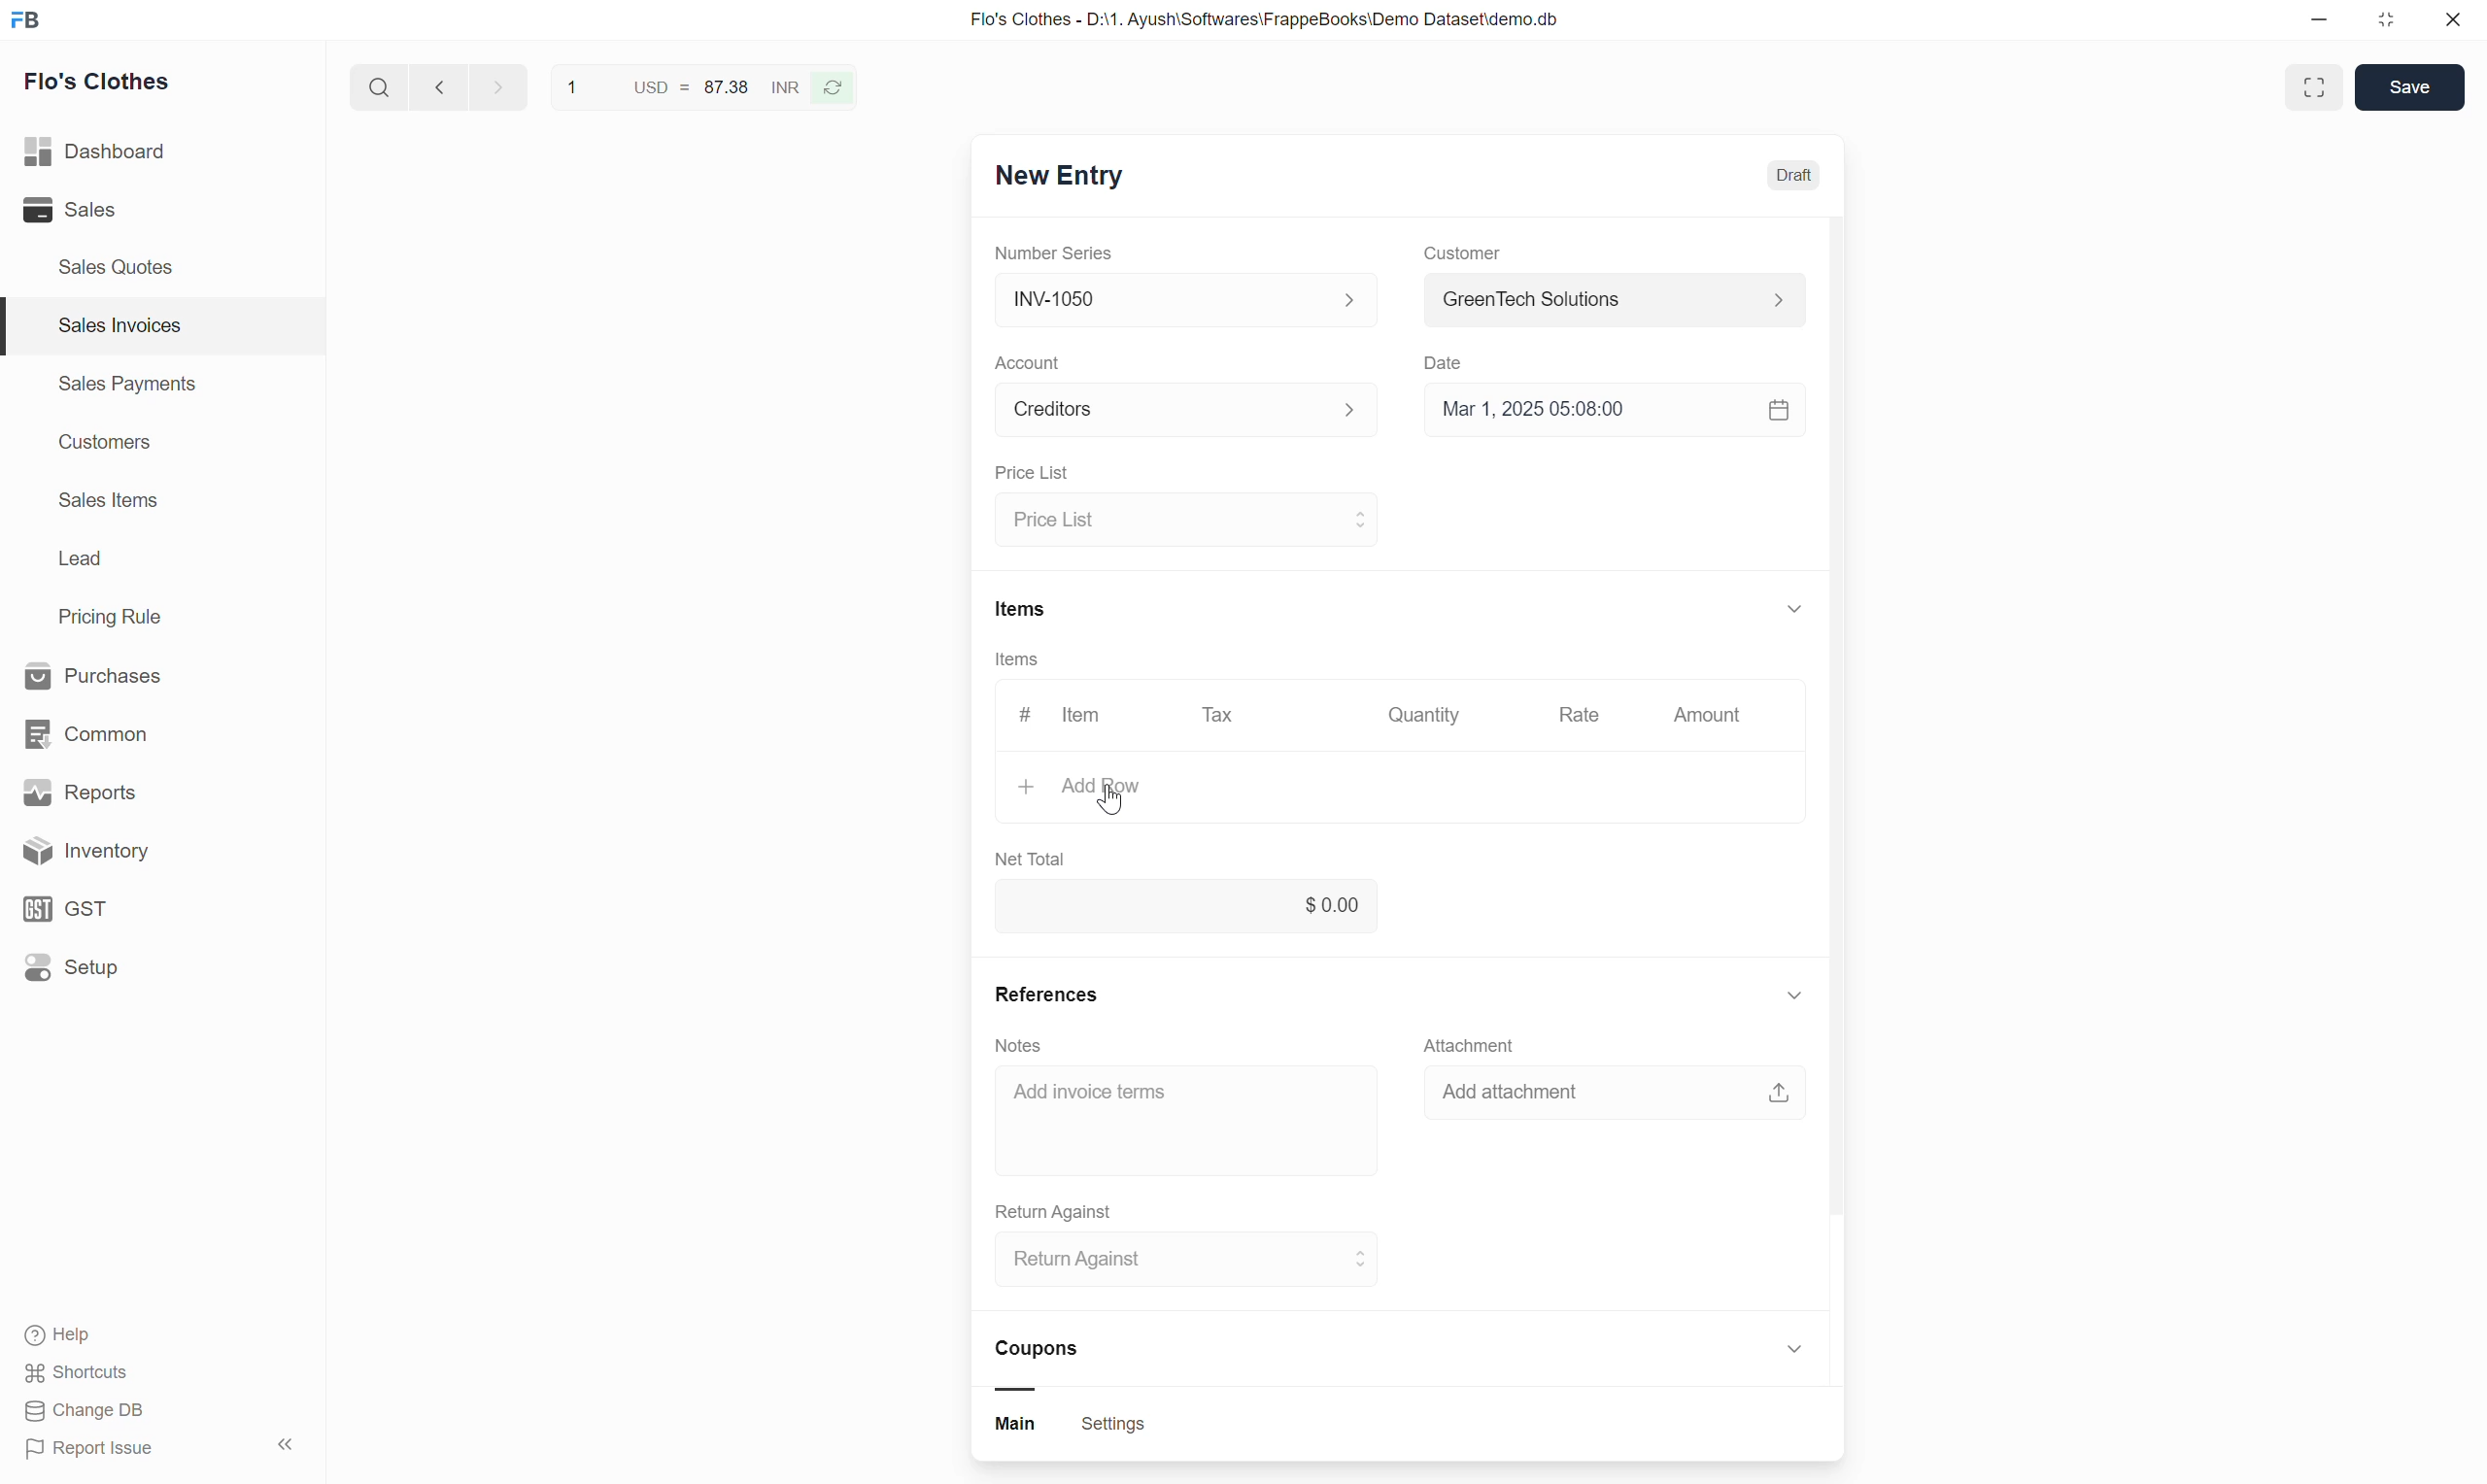  What do you see at coordinates (1449, 365) in the screenshot?
I see `Date` at bounding box center [1449, 365].